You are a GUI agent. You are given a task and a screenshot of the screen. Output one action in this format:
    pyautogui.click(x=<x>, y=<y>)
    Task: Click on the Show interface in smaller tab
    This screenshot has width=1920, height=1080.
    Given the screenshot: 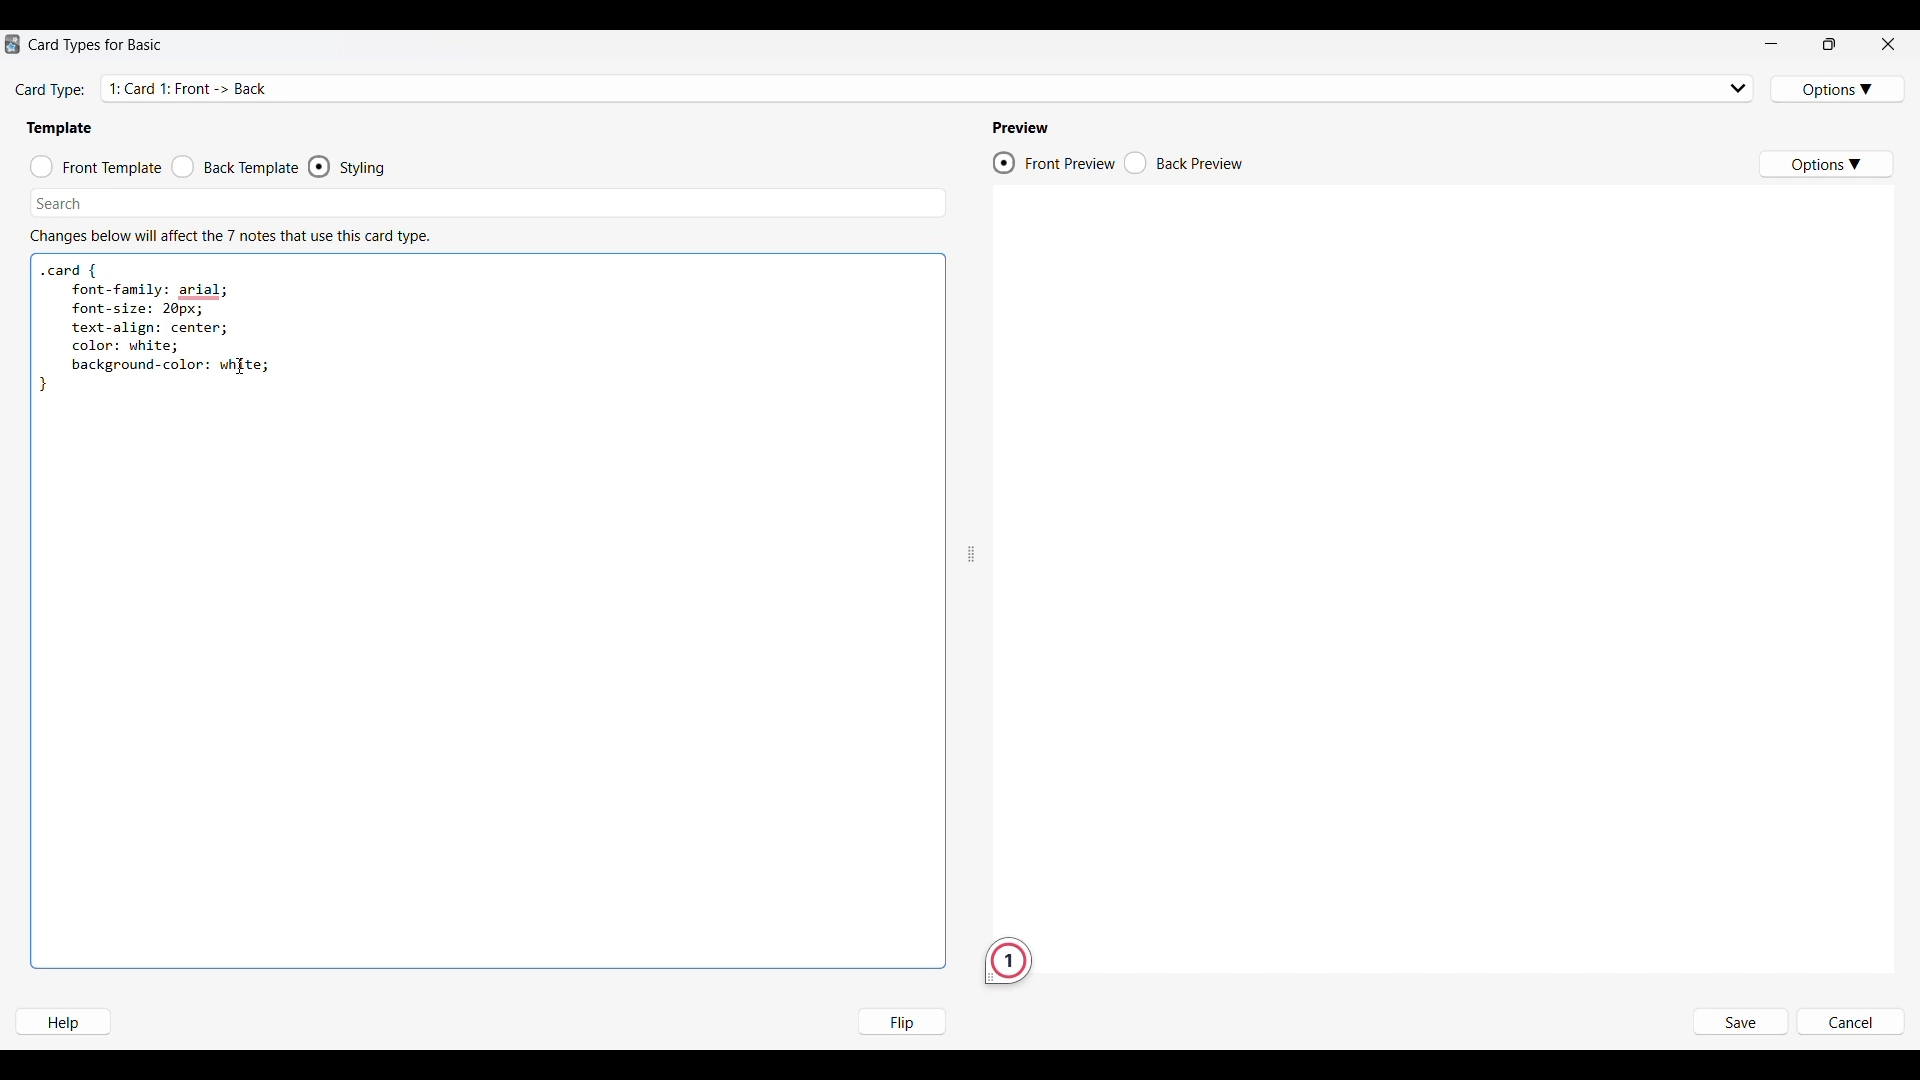 What is the action you would take?
    pyautogui.click(x=1830, y=44)
    